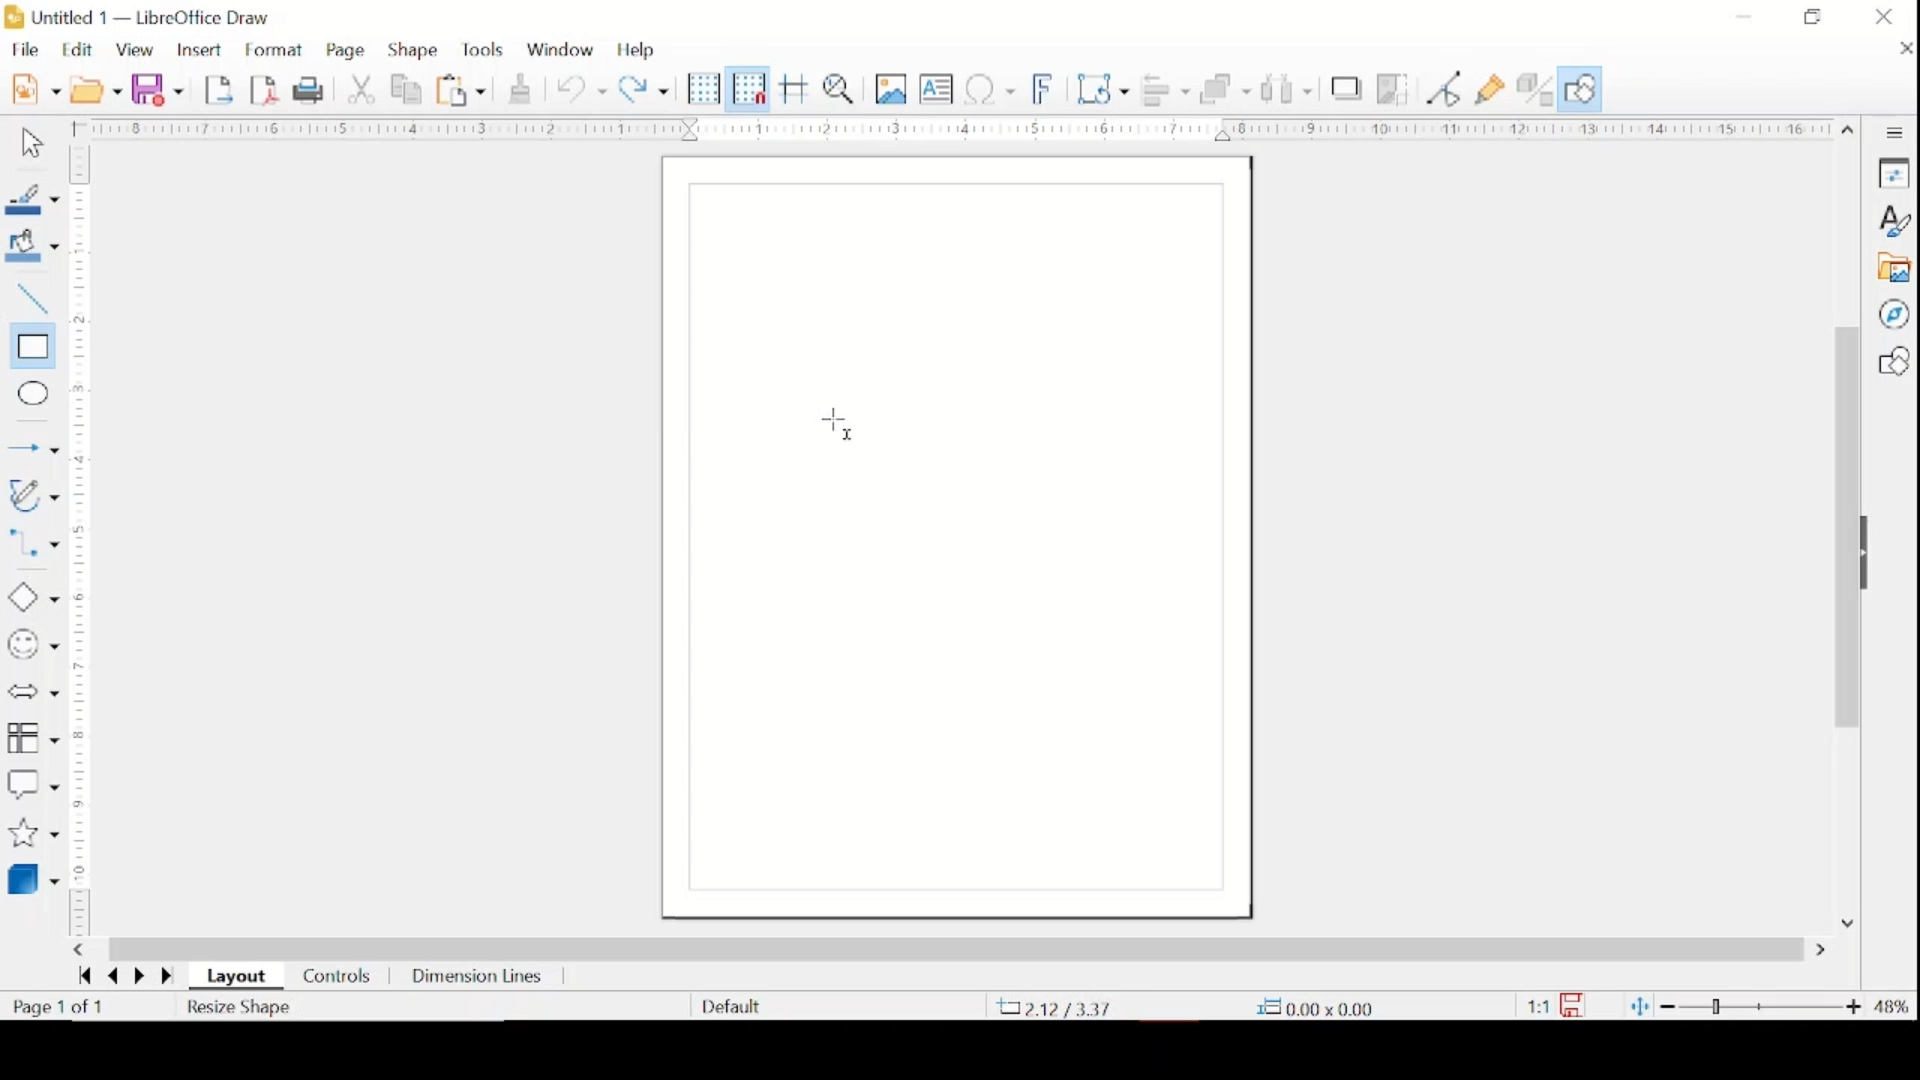 The width and height of the screenshot is (1920, 1080). I want to click on fit to current window, so click(1638, 1006).